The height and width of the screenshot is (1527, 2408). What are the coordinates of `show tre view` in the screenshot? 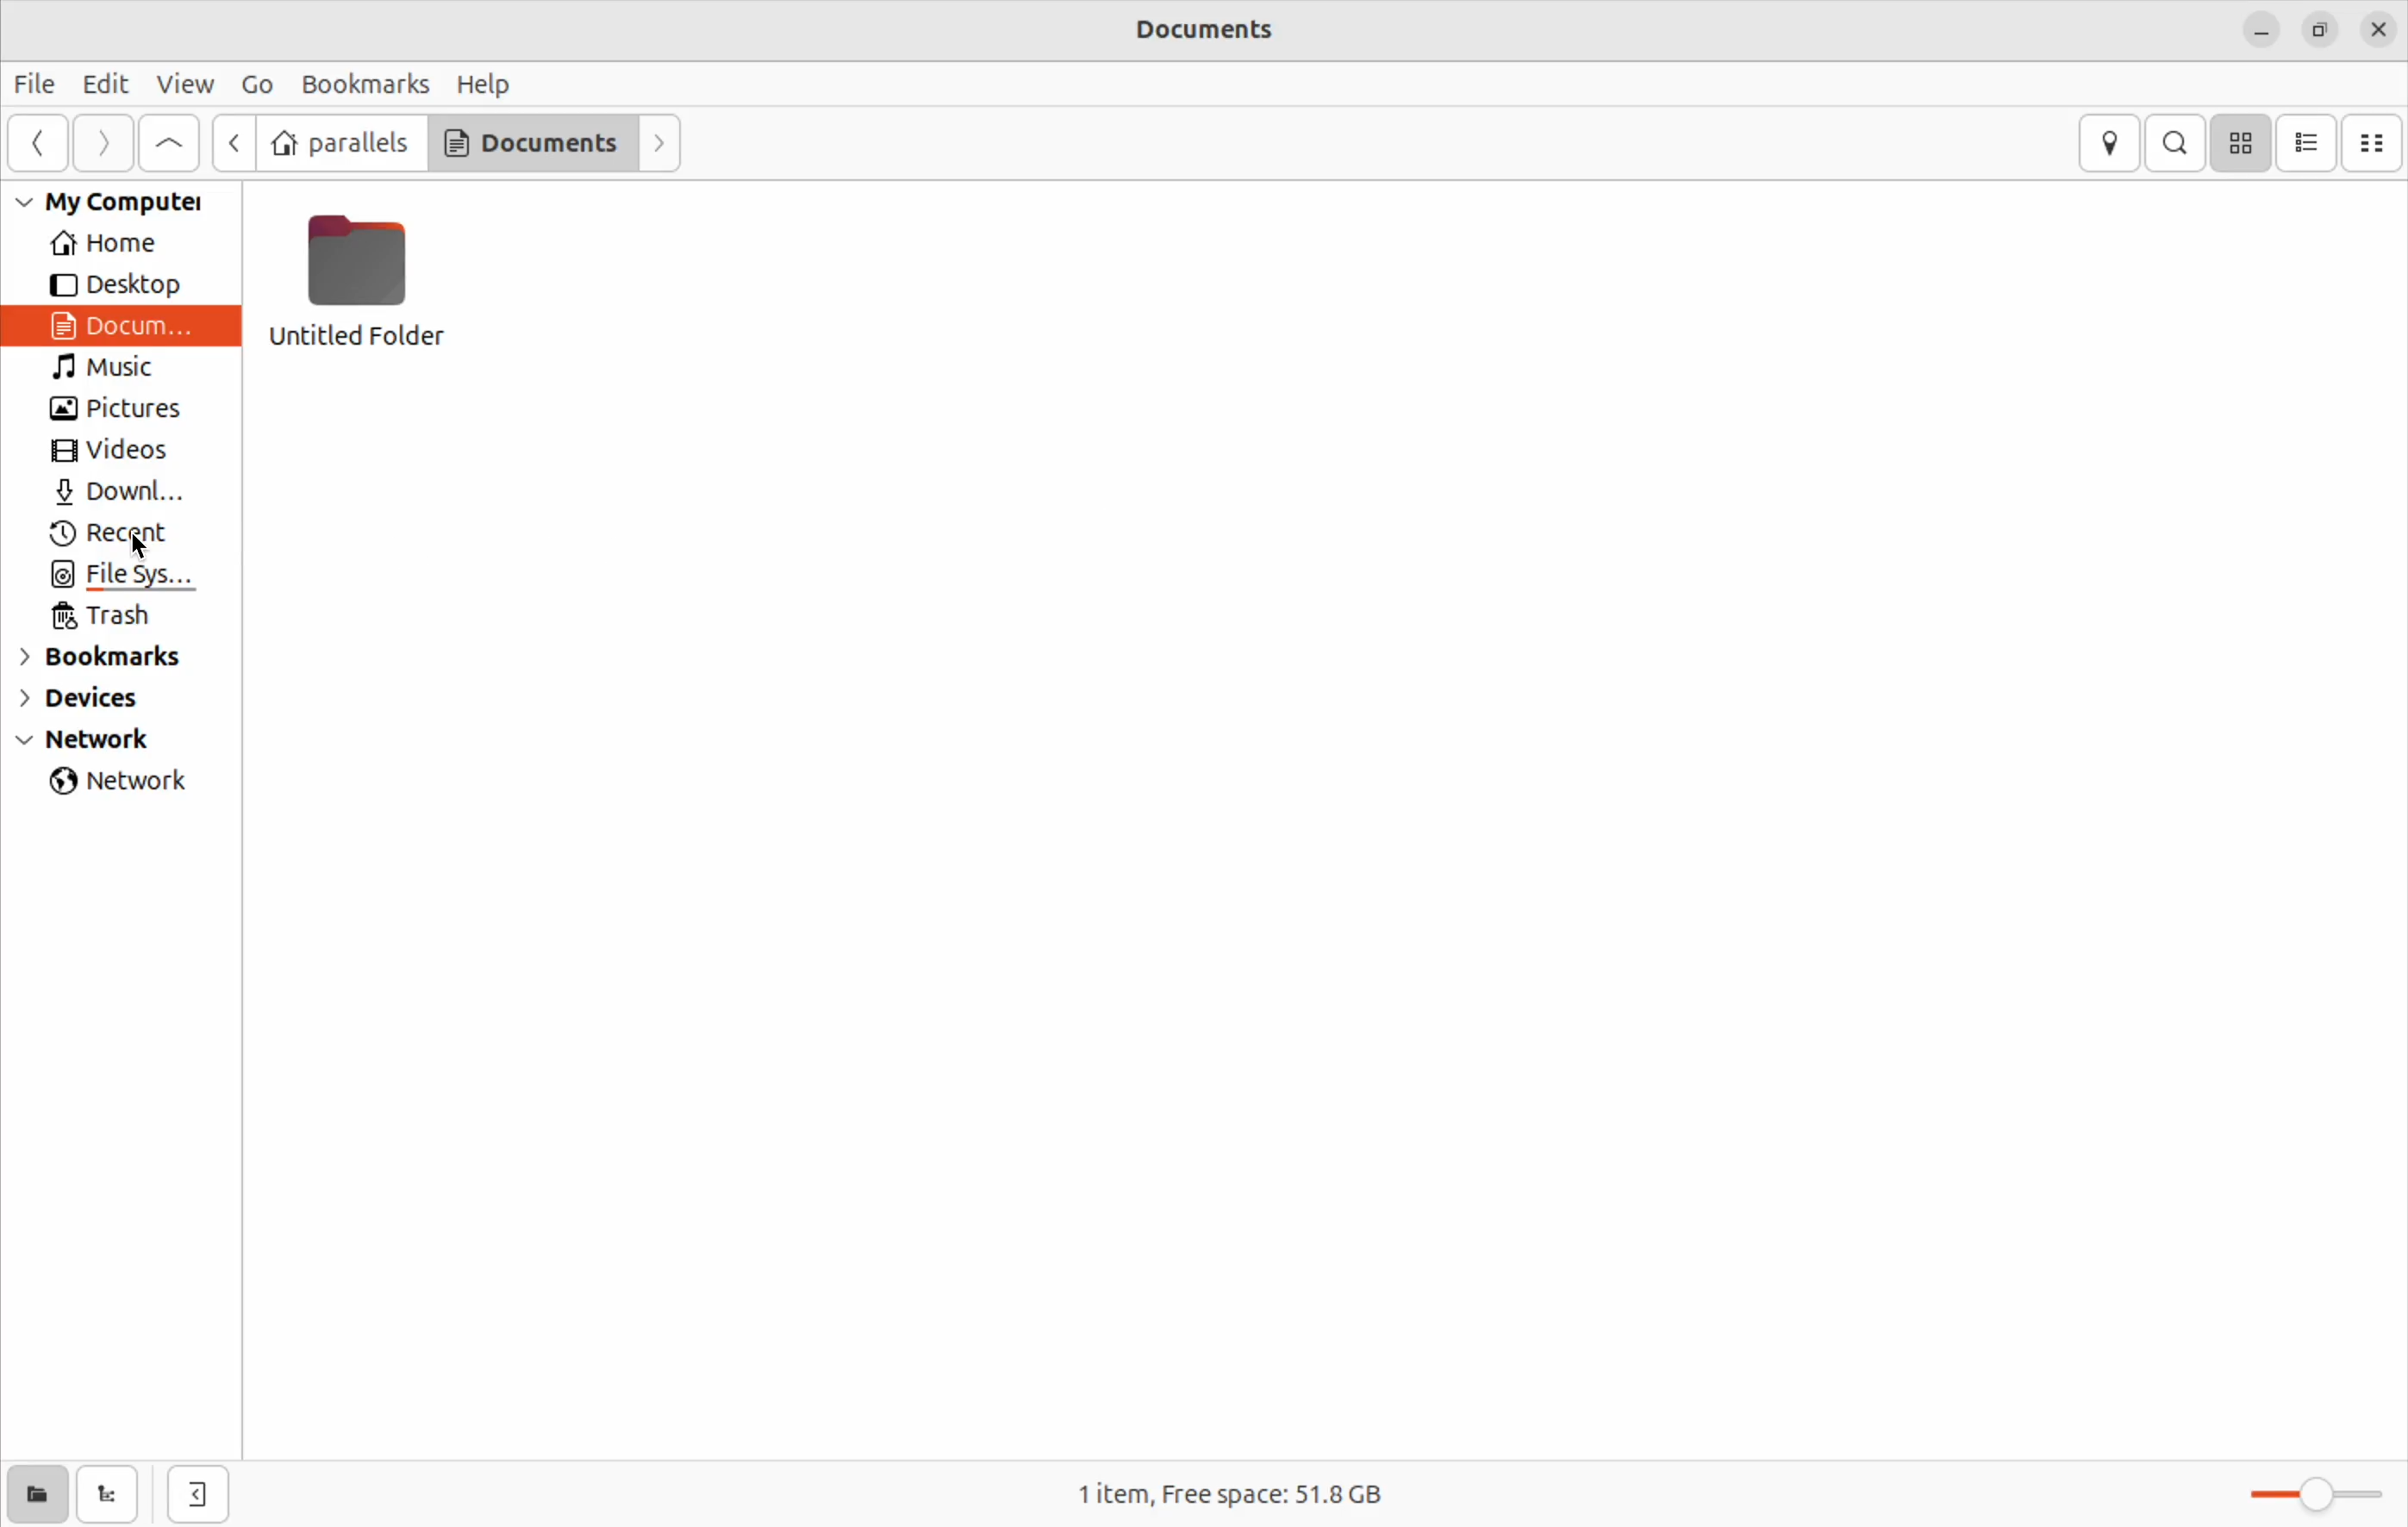 It's located at (109, 1494).